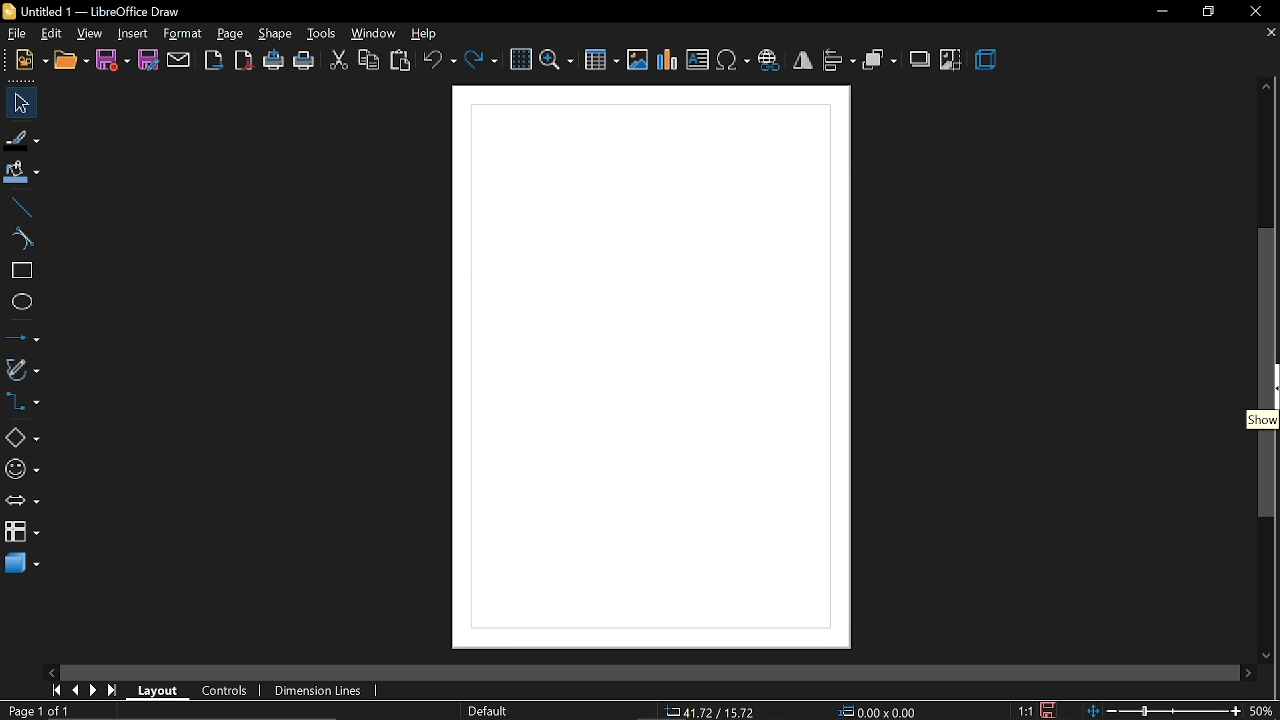 The width and height of the screenshot is (1280, 720). What do you see at coordinates (920, 61) in the screenshot?
I see `shadow` at bounding box center [920, 61].